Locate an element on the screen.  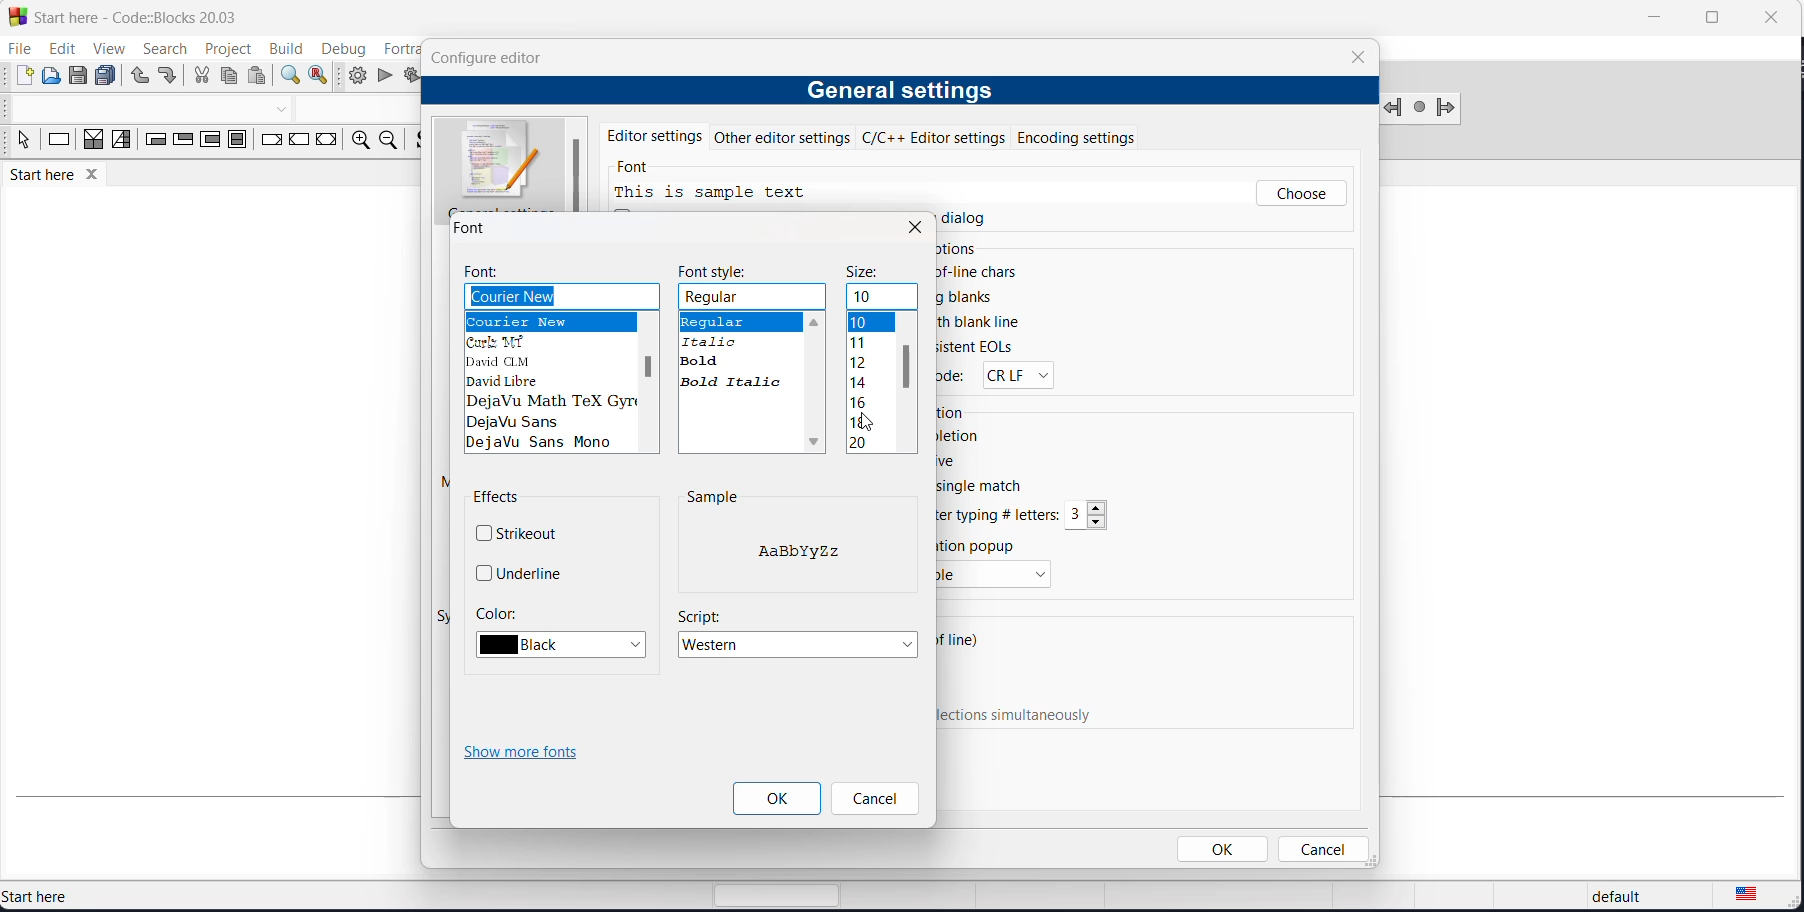
close is located at coordinates (914, 227).